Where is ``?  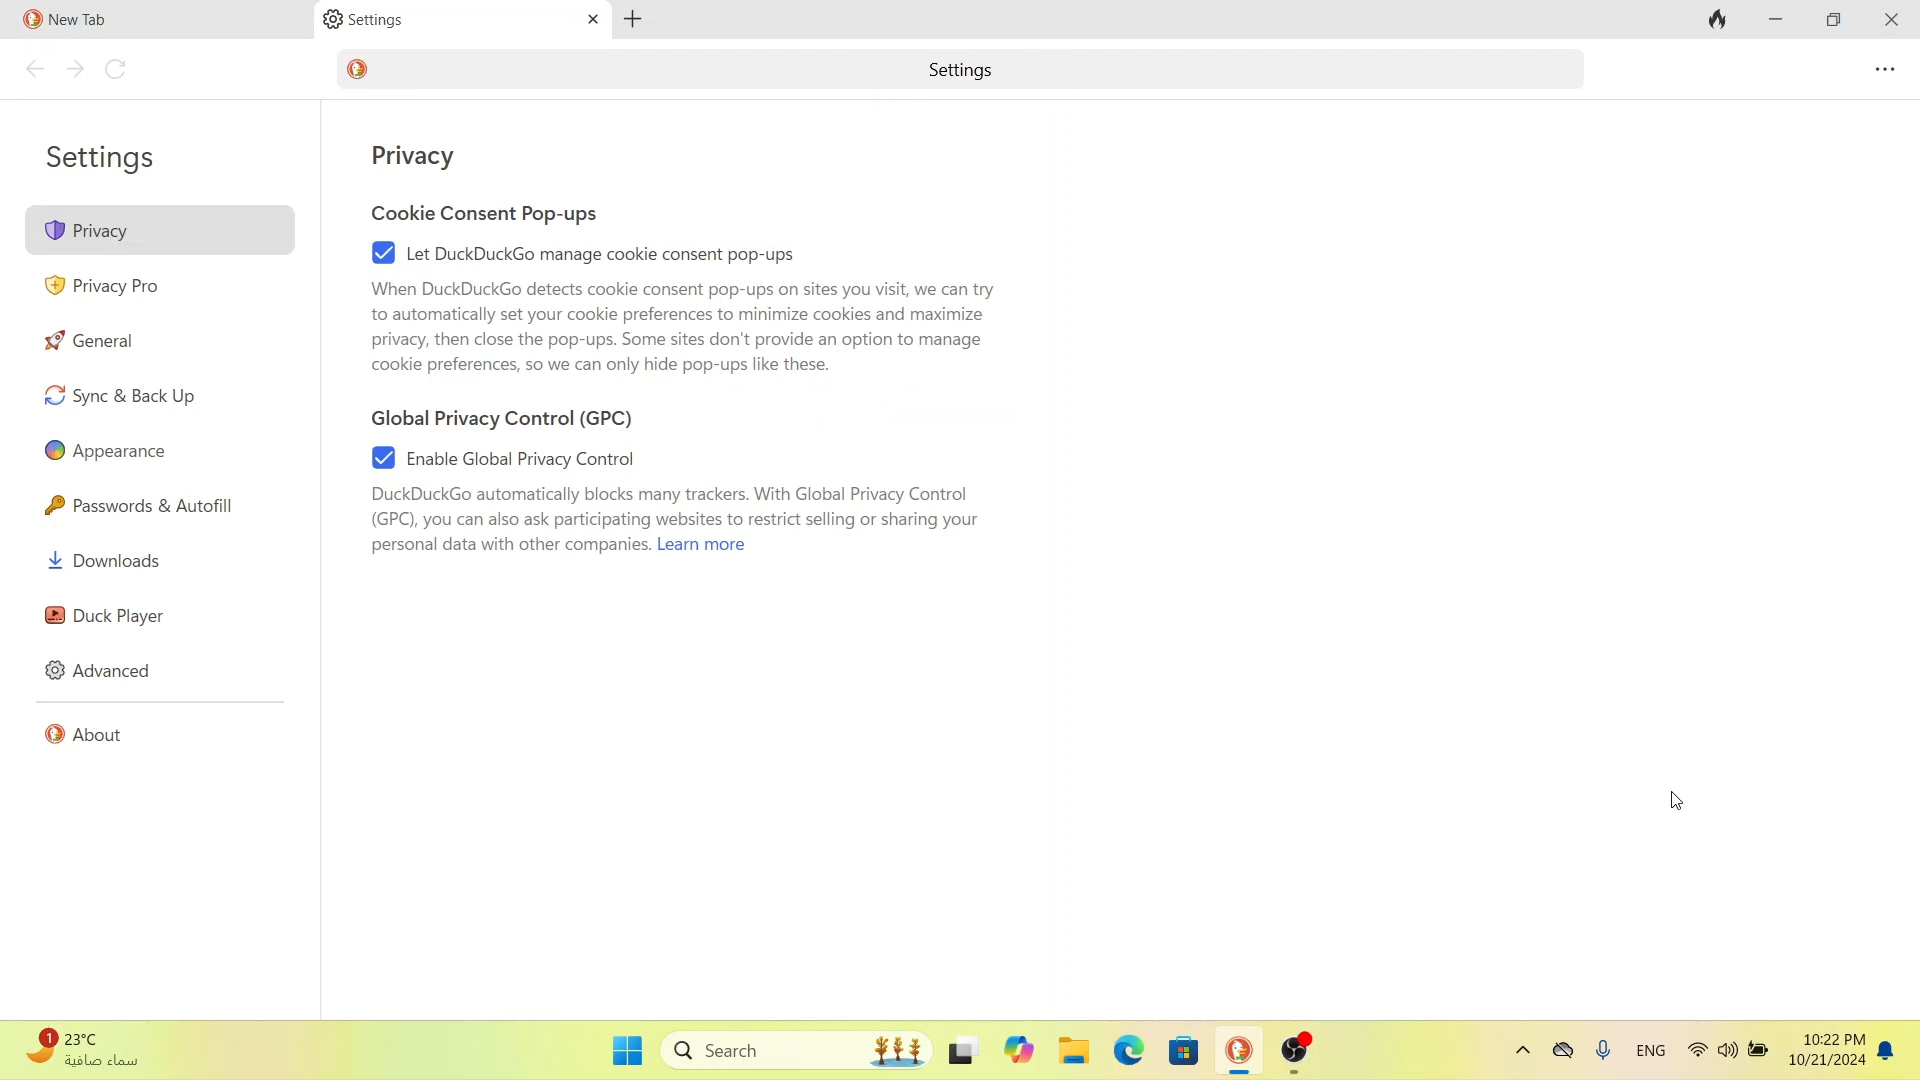  is located at coordinates (1017, 1051).